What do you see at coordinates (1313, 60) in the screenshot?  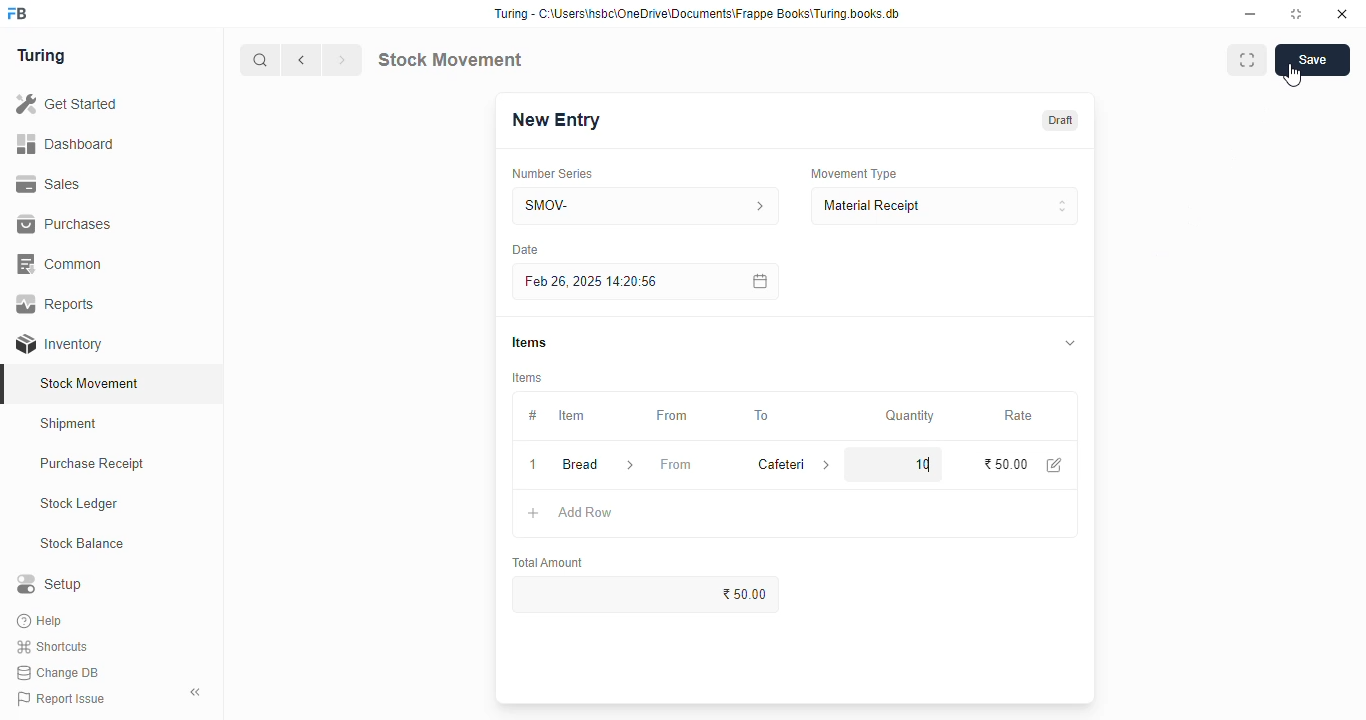 I see `save` at bounding box center [1313, 60].